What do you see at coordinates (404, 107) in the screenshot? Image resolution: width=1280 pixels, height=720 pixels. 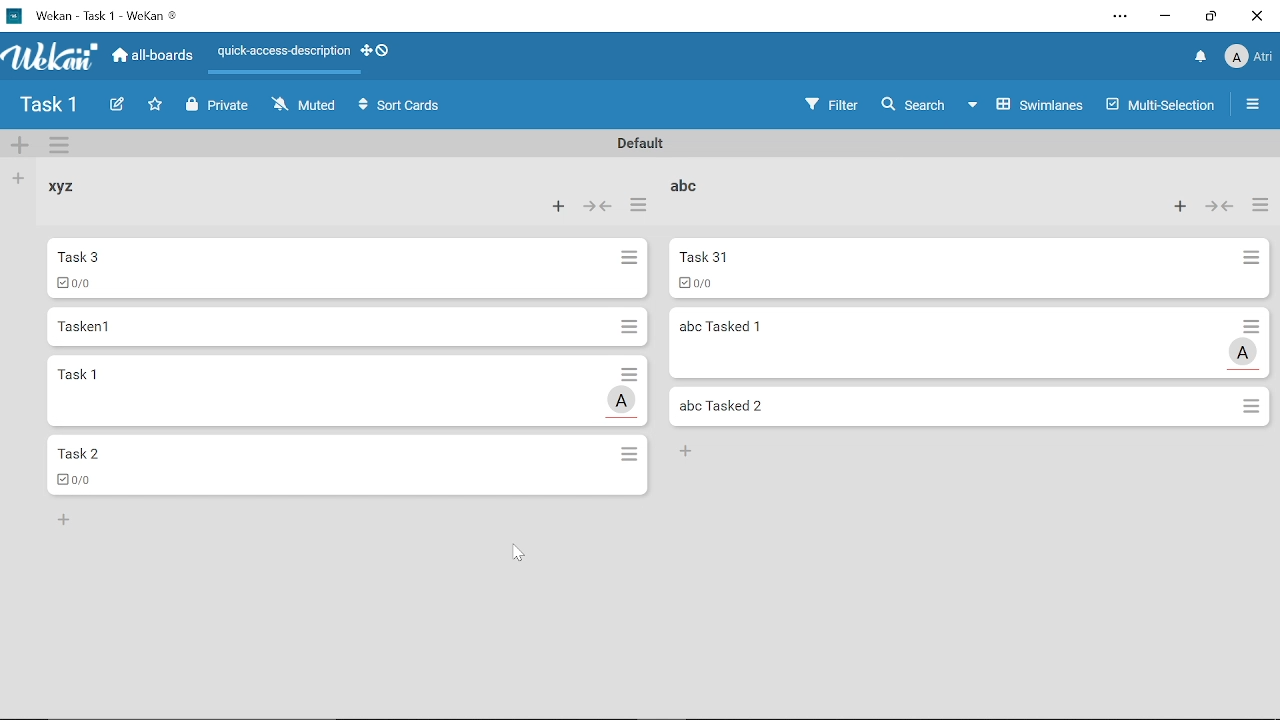 I see `Sort Cards` at bounding box center [404, 107].